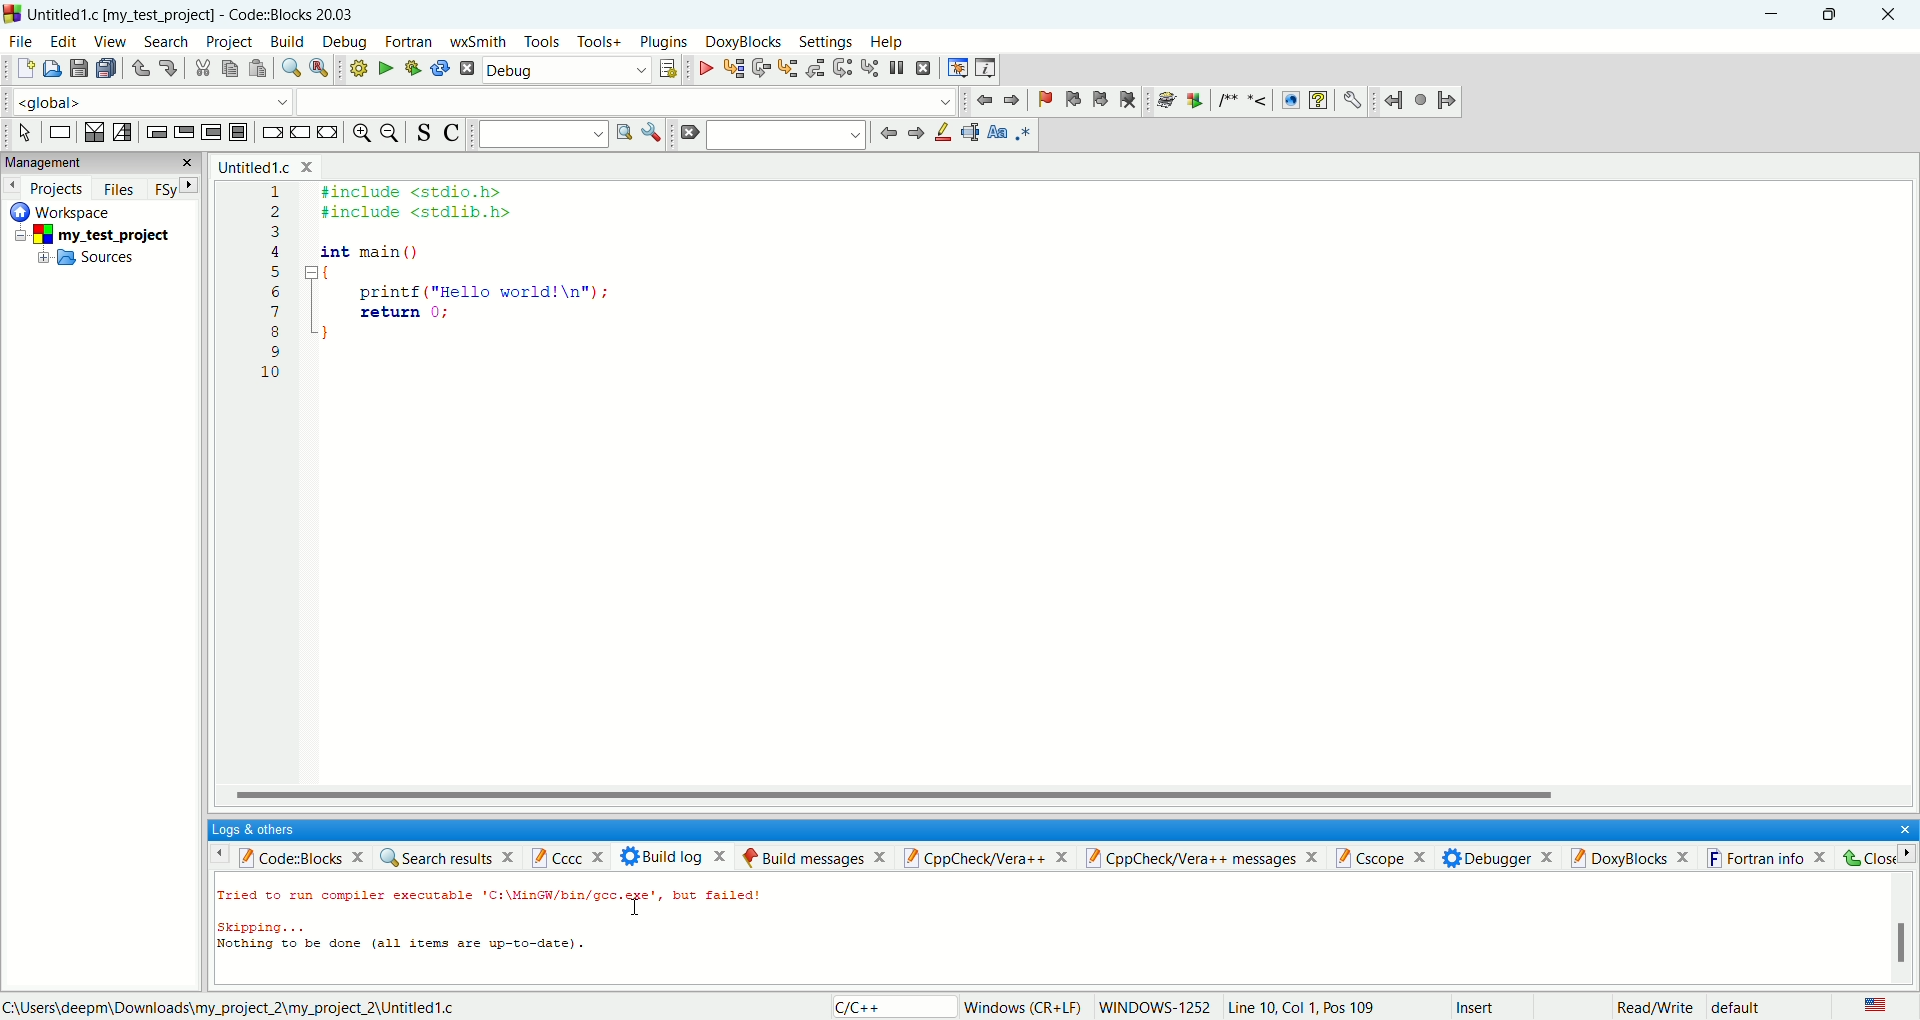  Describe the element at coordinates (271, 133) in the screenshot. I see `break instruction` at that location.